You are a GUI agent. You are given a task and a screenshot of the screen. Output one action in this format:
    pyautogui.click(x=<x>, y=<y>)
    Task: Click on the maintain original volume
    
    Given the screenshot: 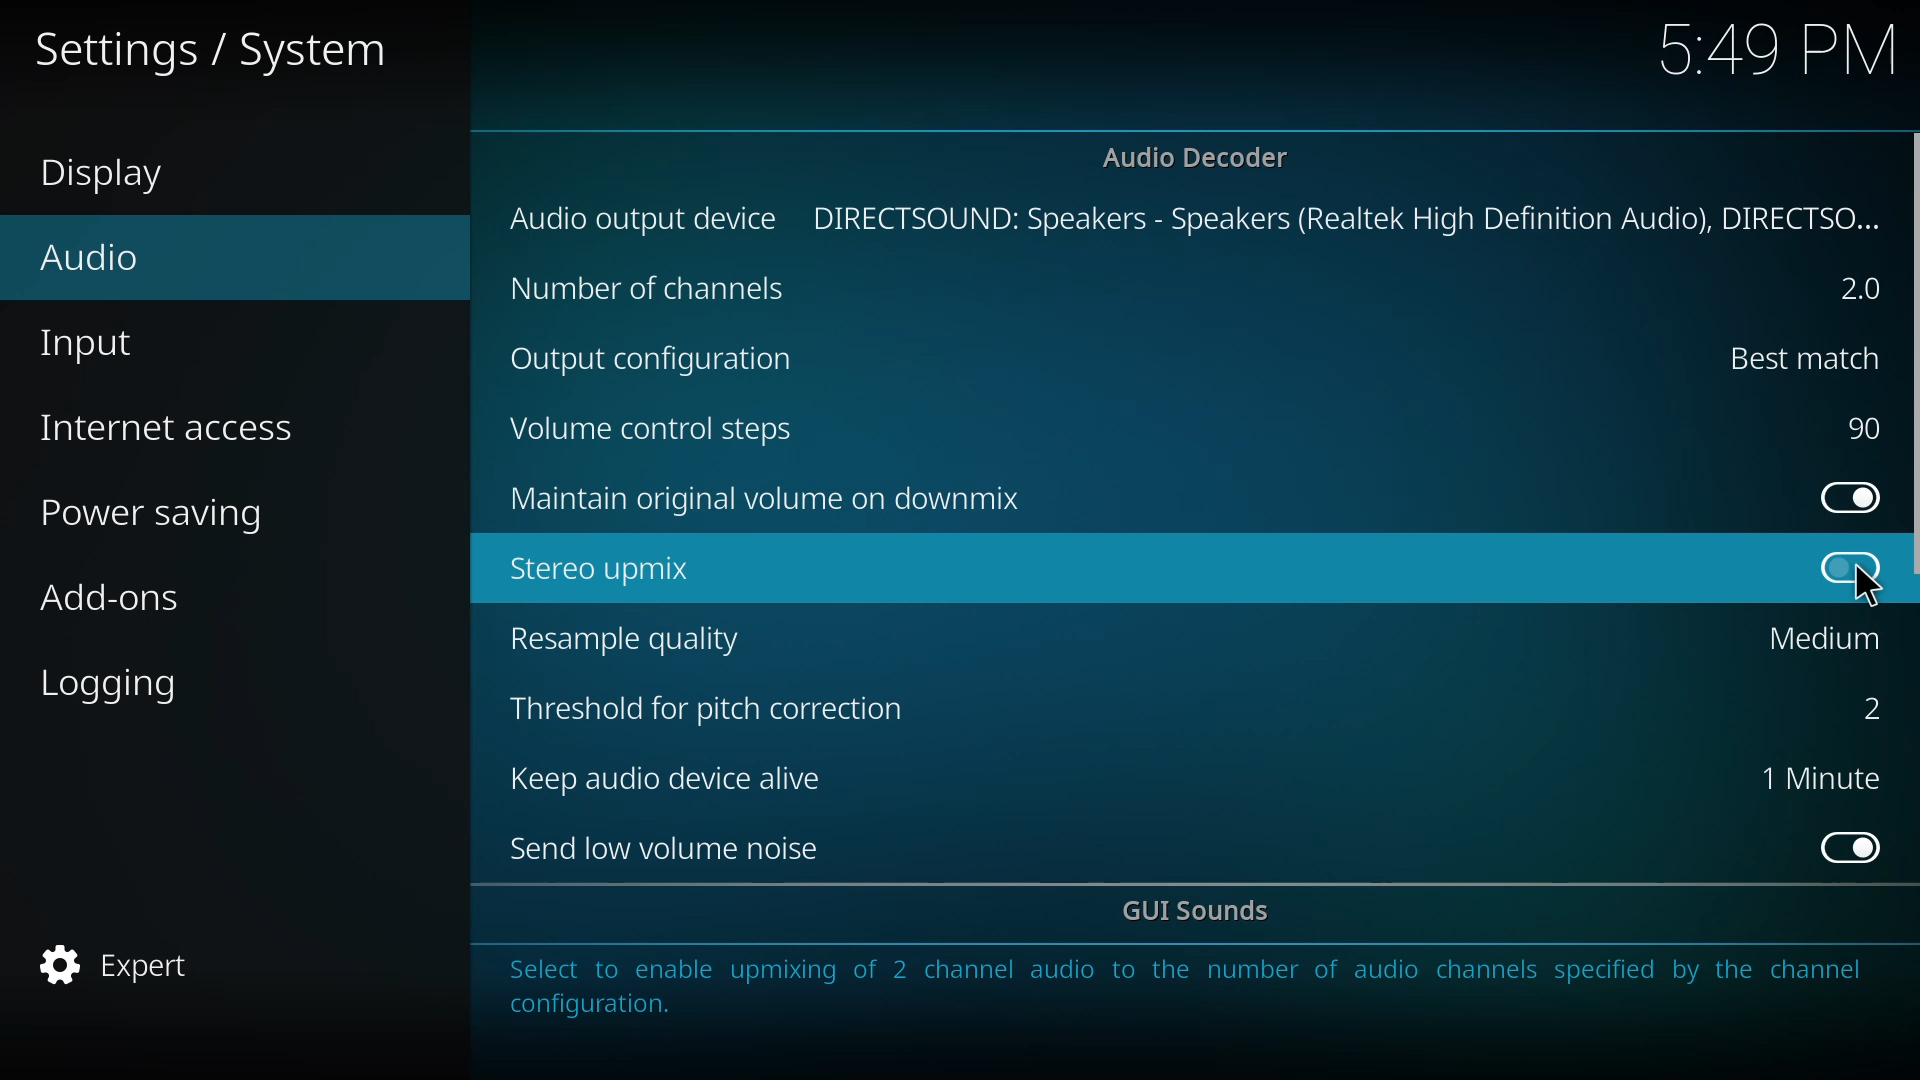 What is the action you would take?
    pyautogui.click(x=775, y=498)
    